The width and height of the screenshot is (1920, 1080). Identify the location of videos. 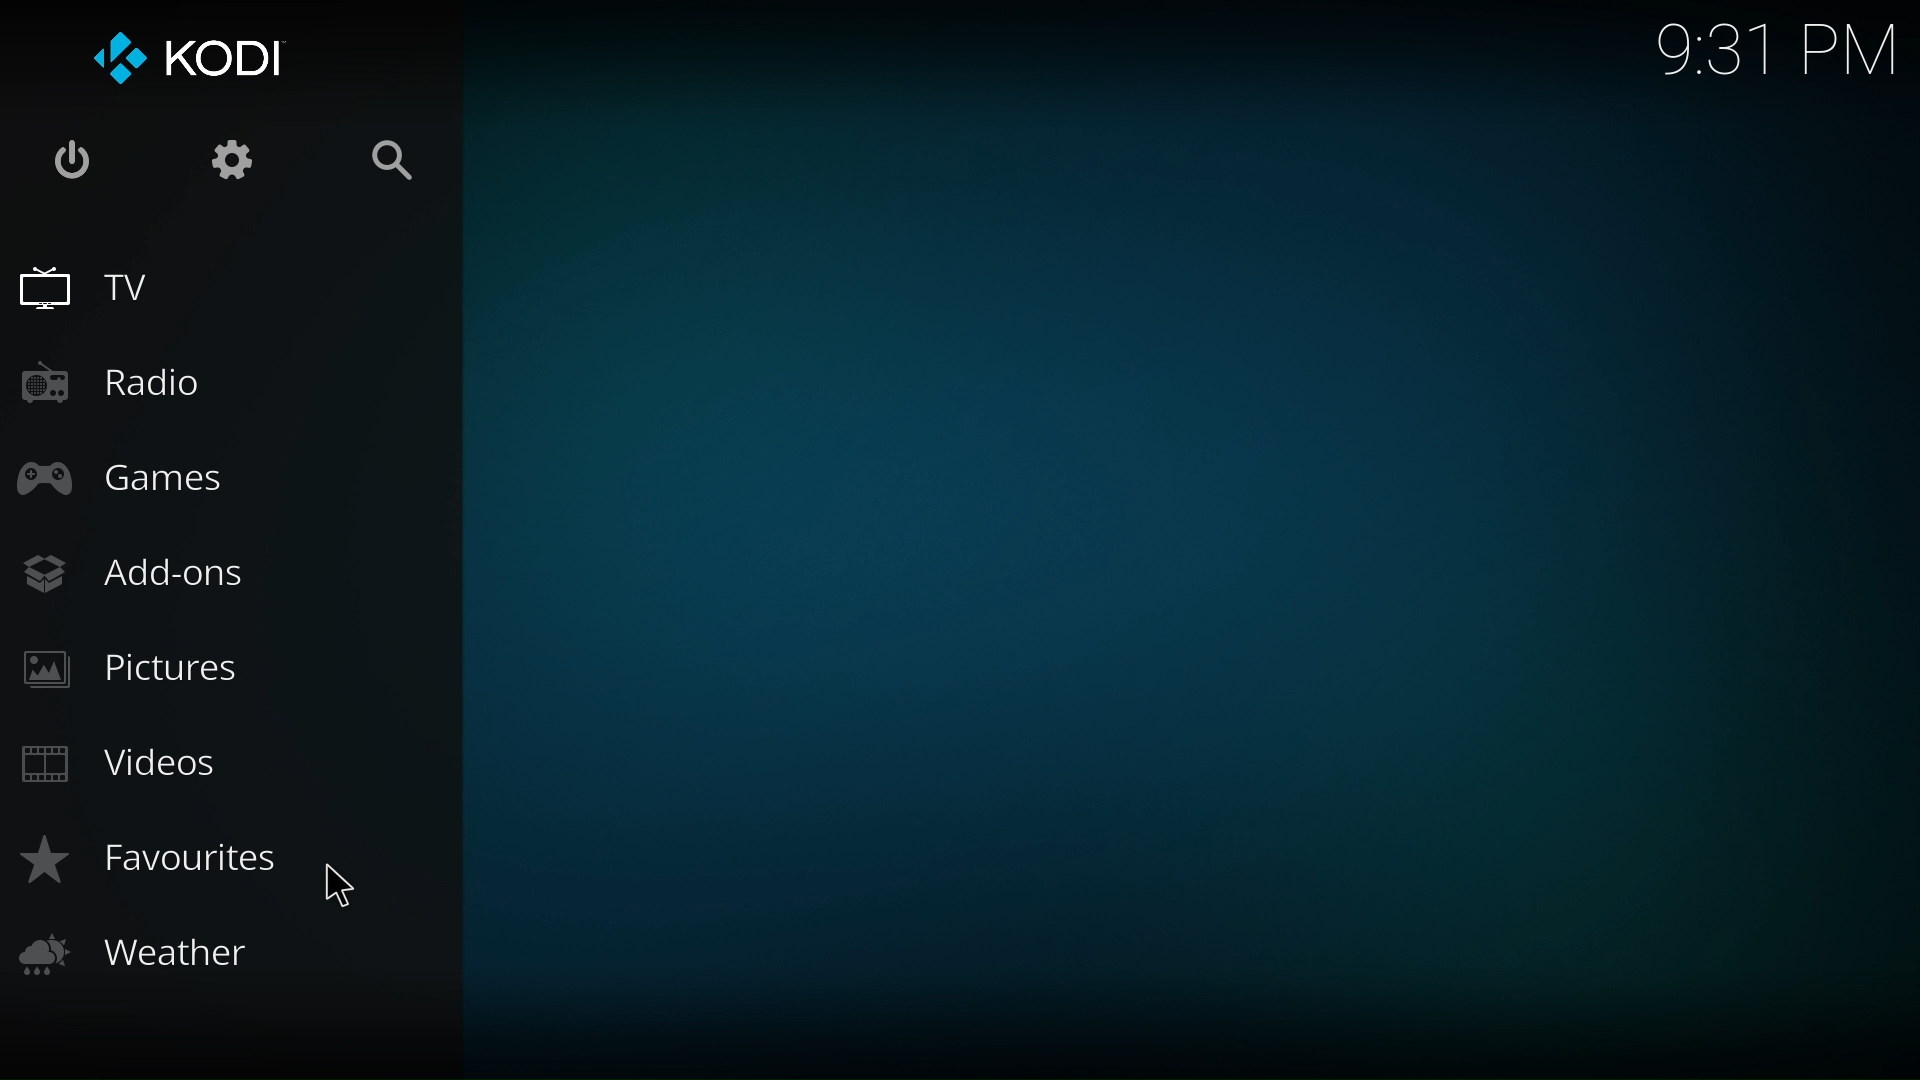
(126, 764).